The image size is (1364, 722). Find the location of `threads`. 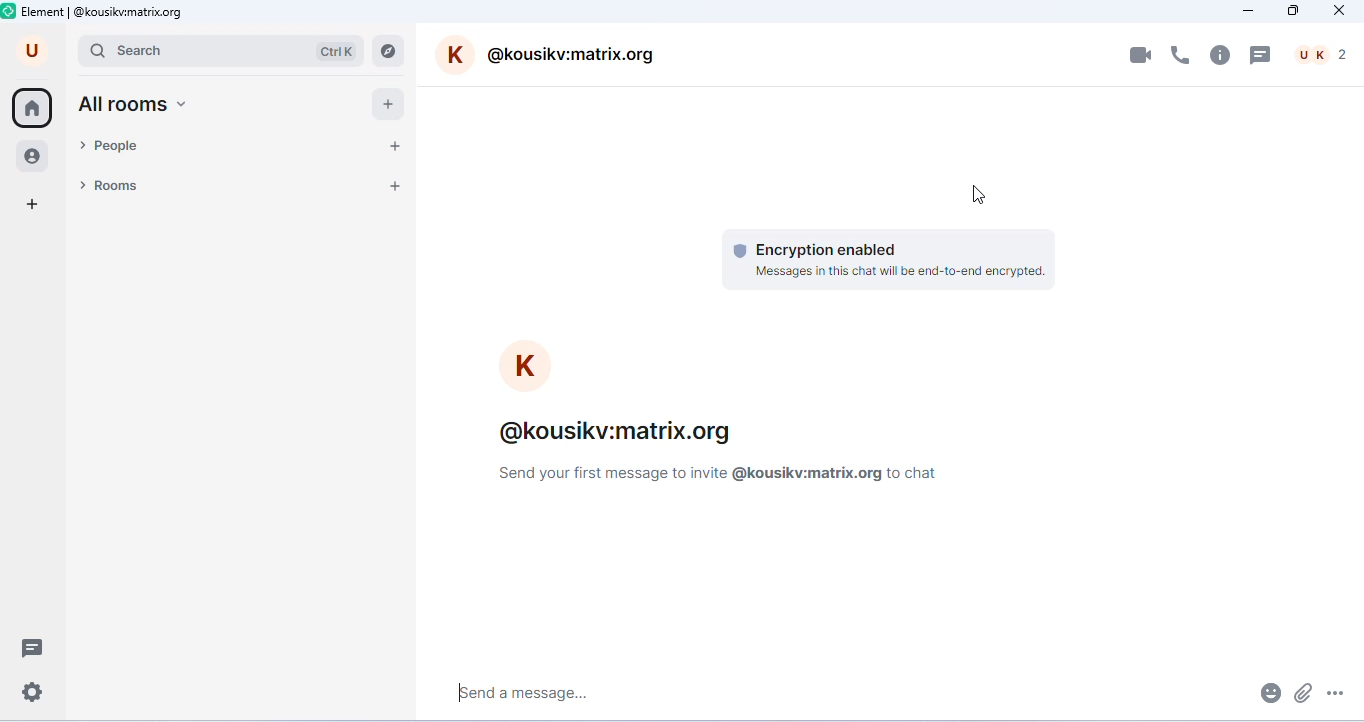

threads is located at coordinates (34, 646).